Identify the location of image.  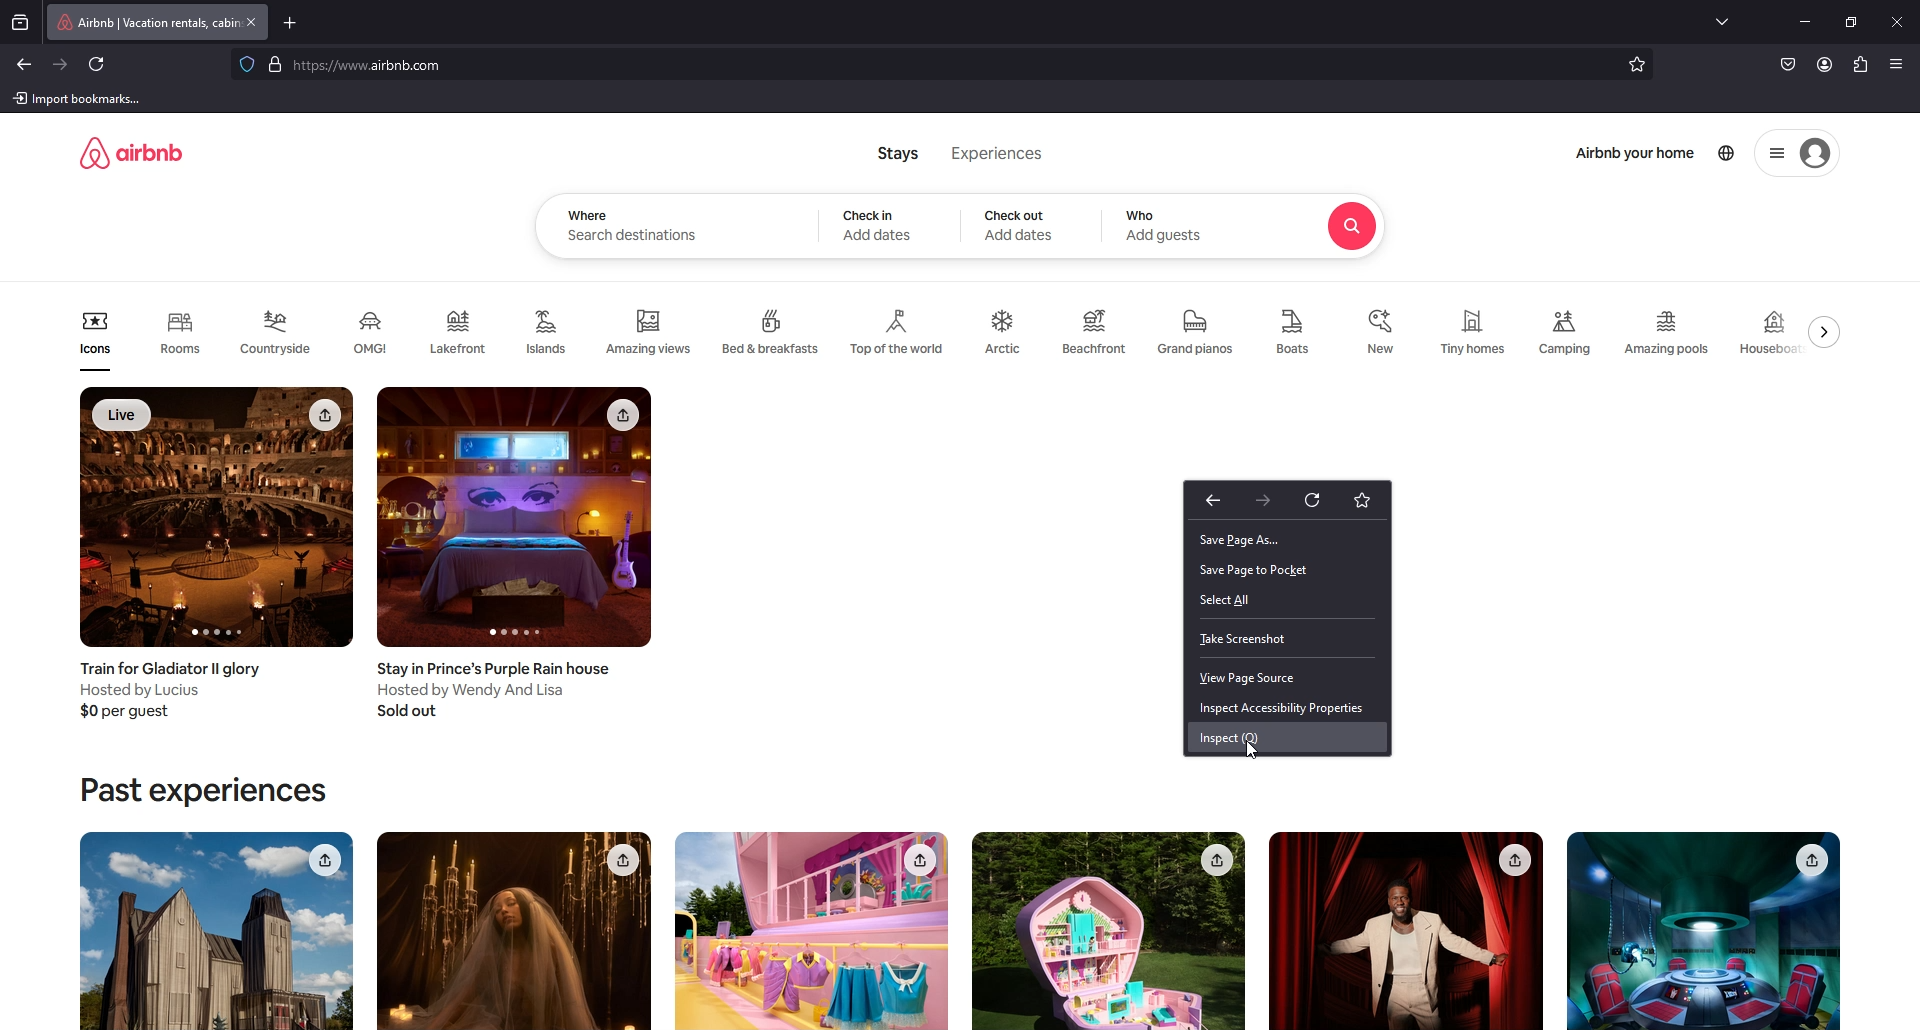
(1404, 931).